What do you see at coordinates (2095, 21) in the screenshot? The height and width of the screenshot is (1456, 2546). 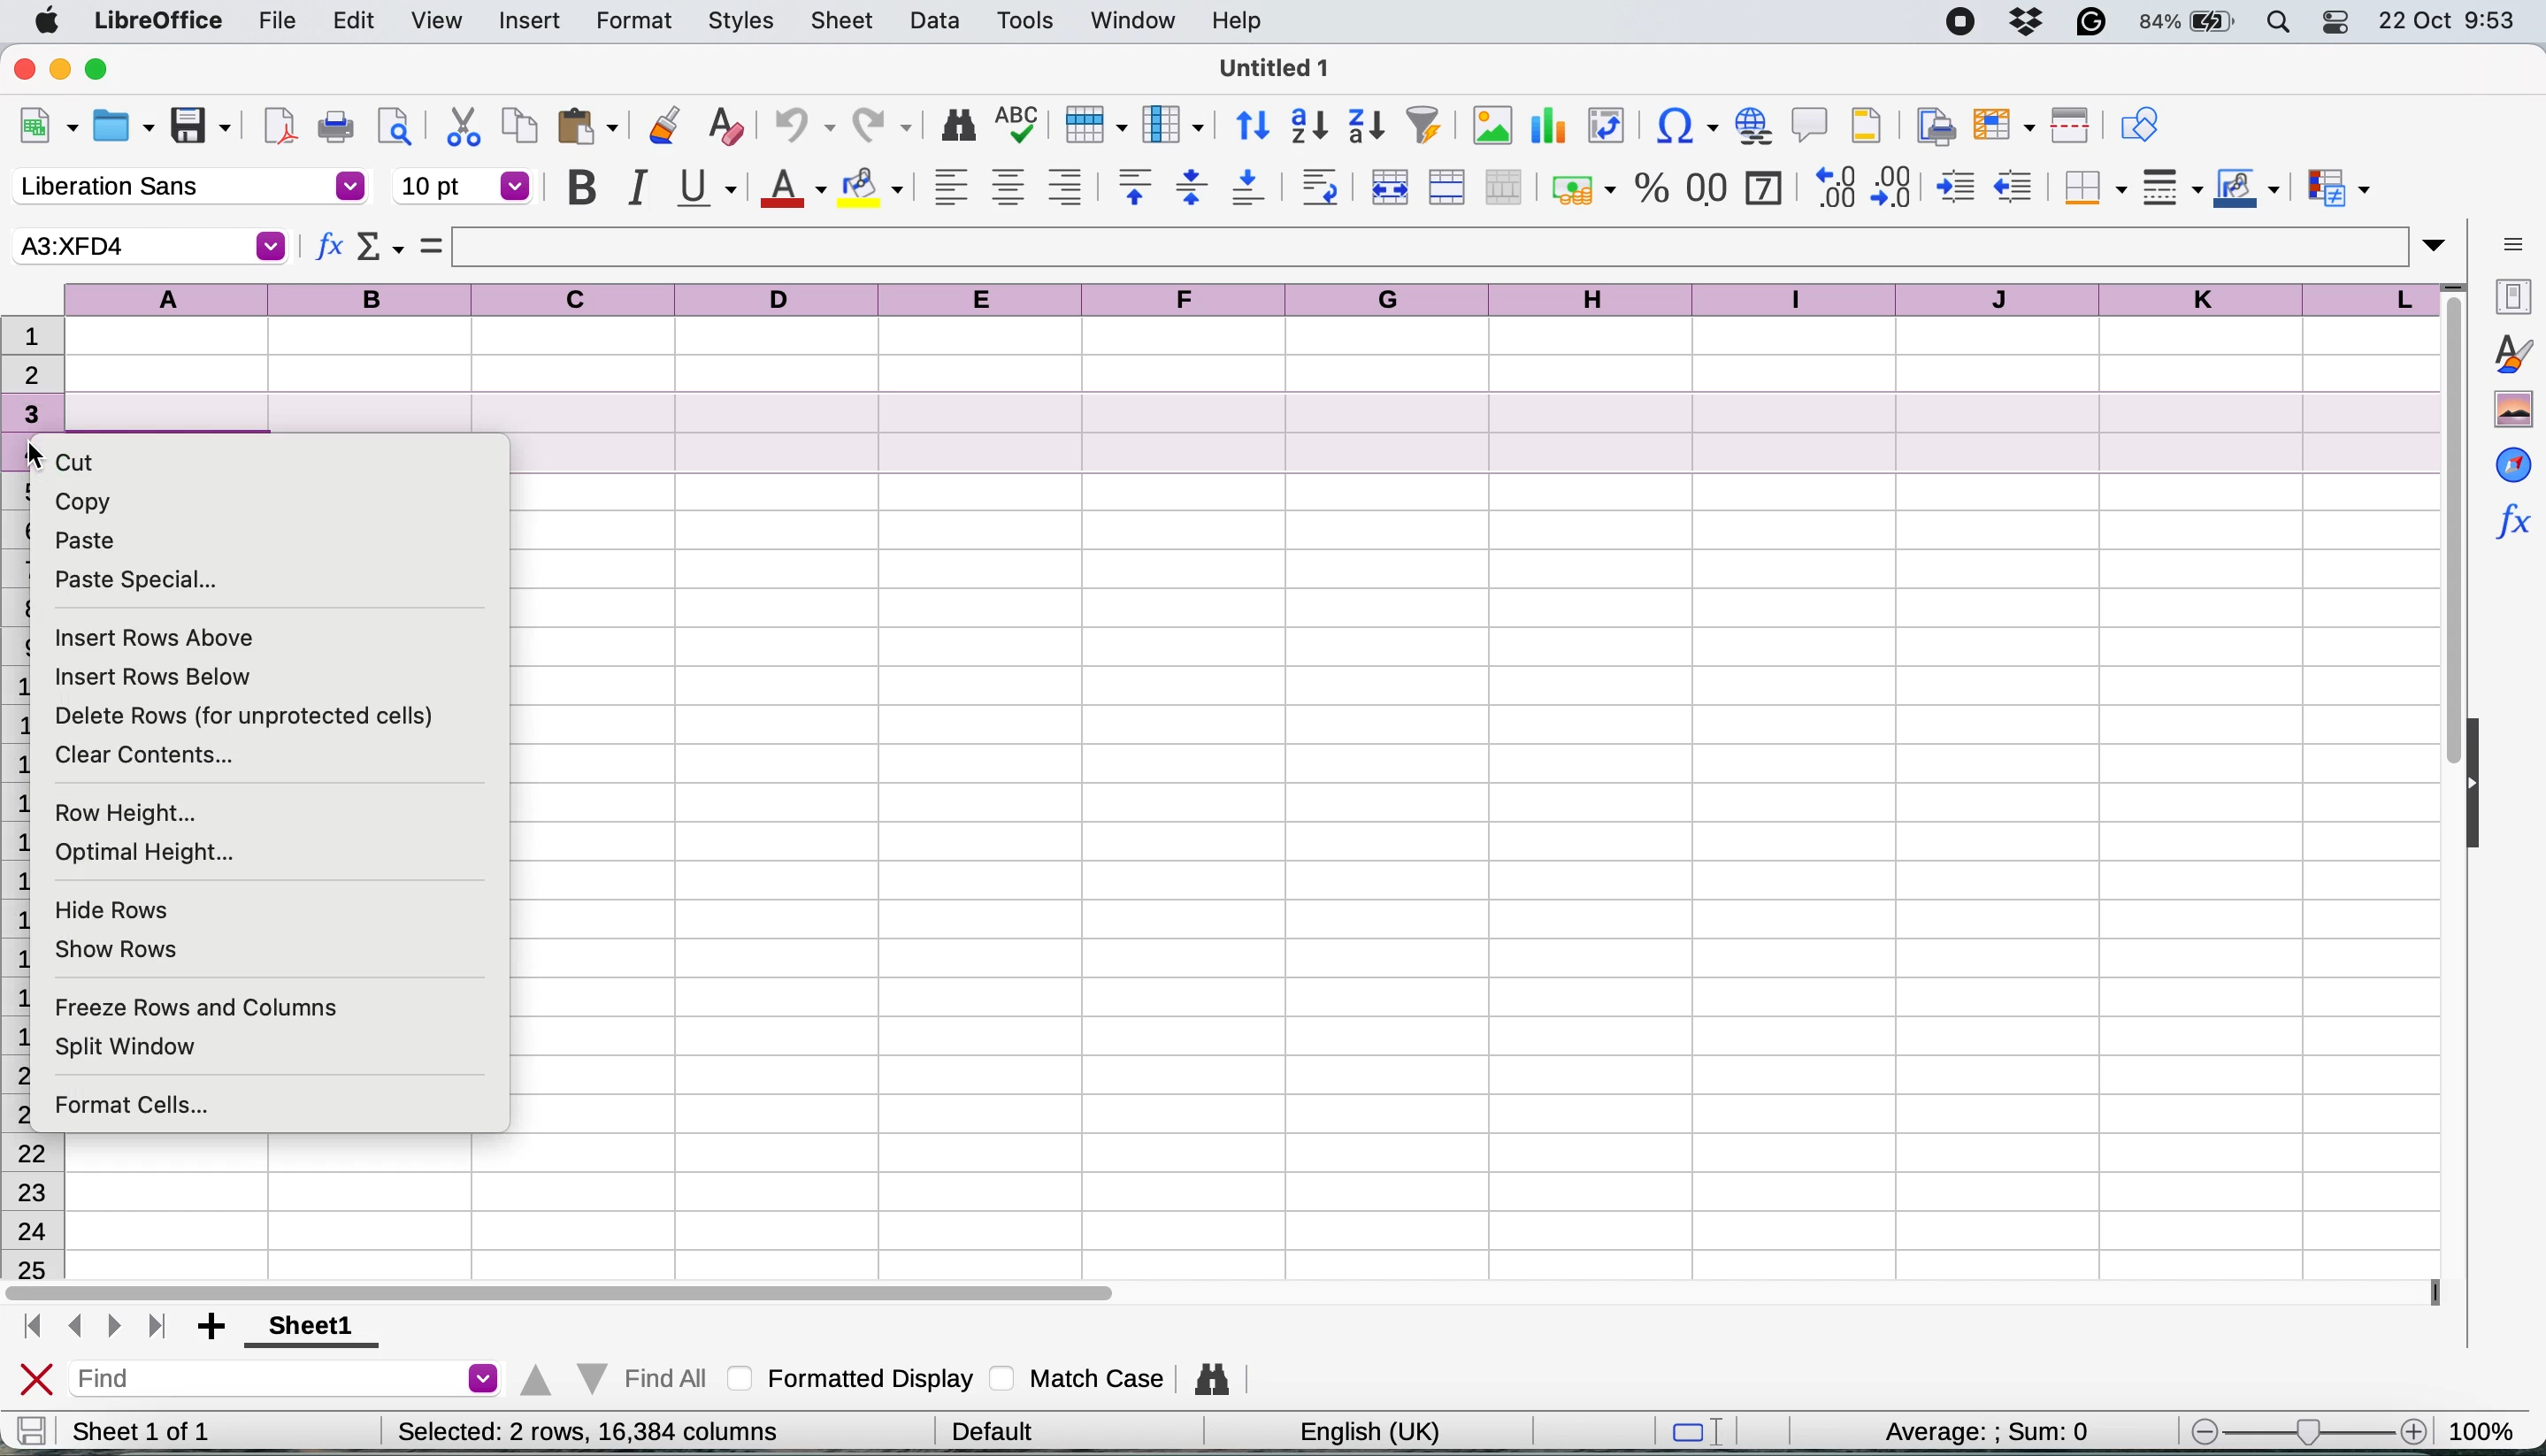 I see `grammarly` at bounding box center [2095, 21].